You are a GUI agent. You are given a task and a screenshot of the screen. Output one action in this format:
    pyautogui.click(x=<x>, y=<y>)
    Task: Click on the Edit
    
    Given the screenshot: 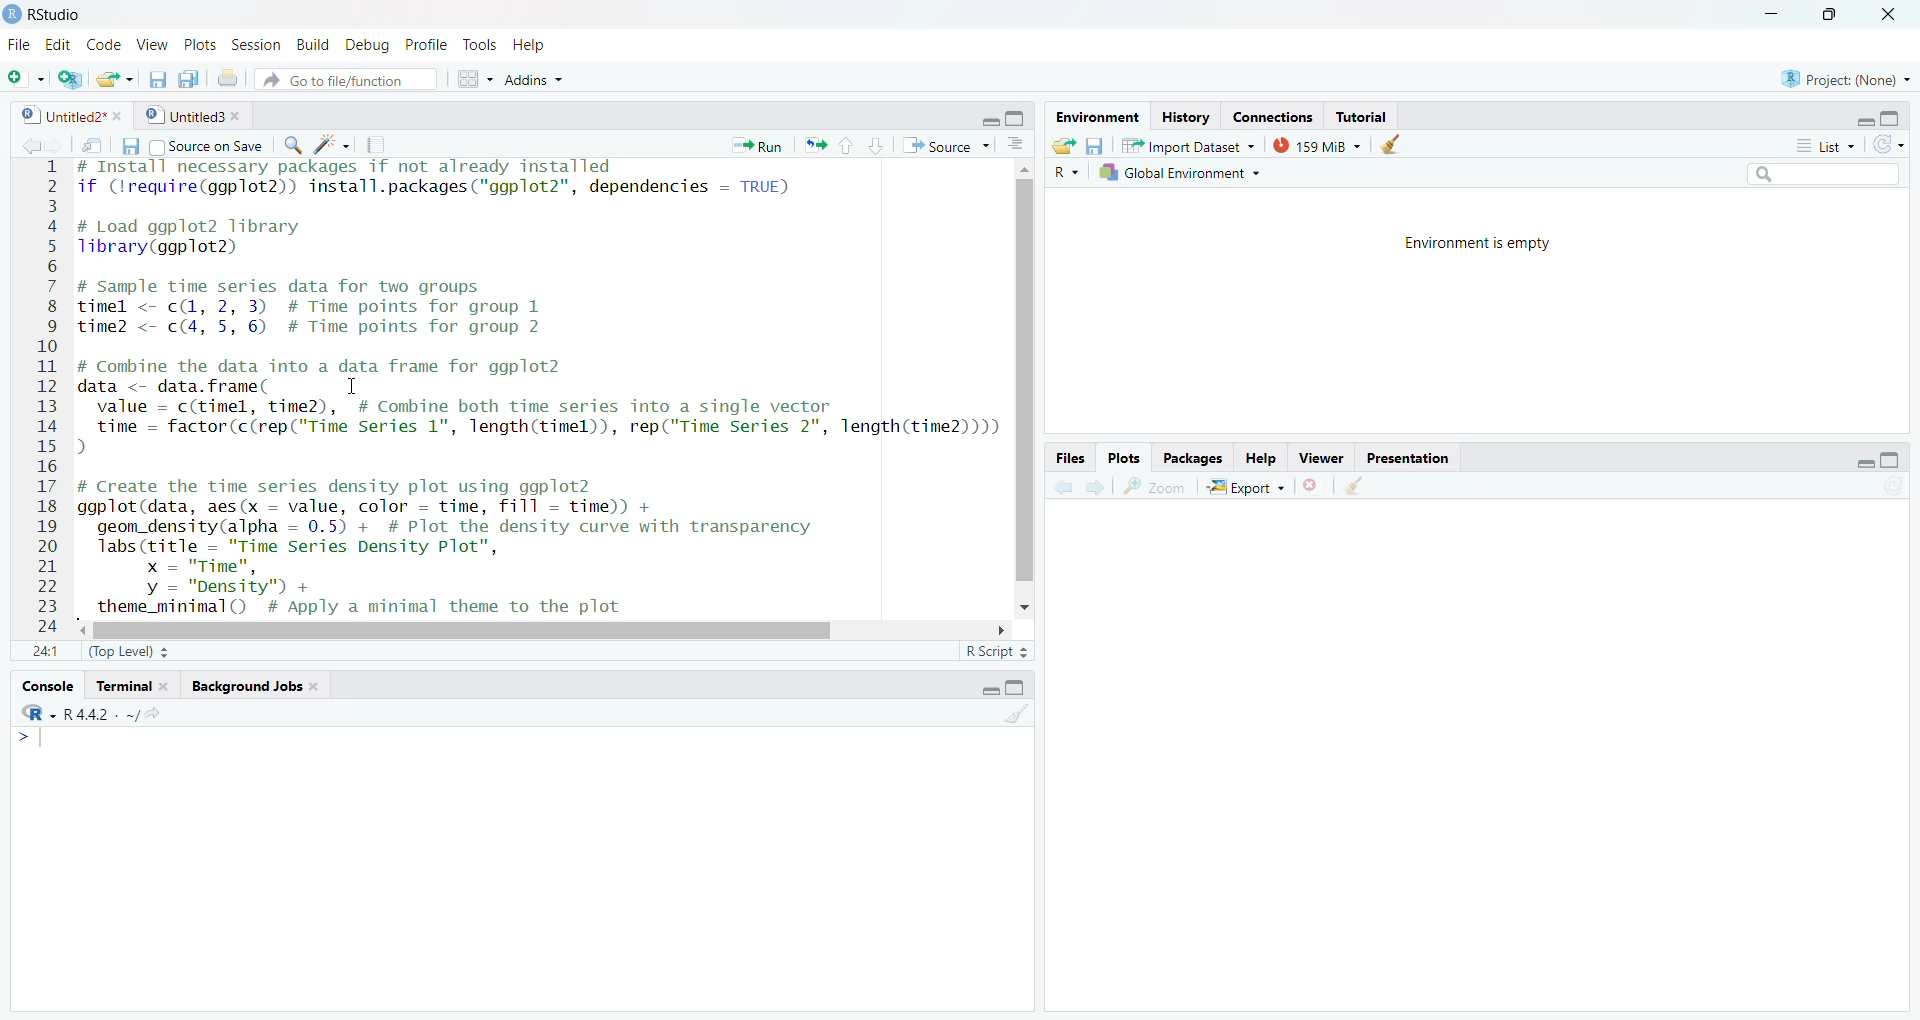 What is the action you would take?
    pyautogui.click(x=59, y=45)
    